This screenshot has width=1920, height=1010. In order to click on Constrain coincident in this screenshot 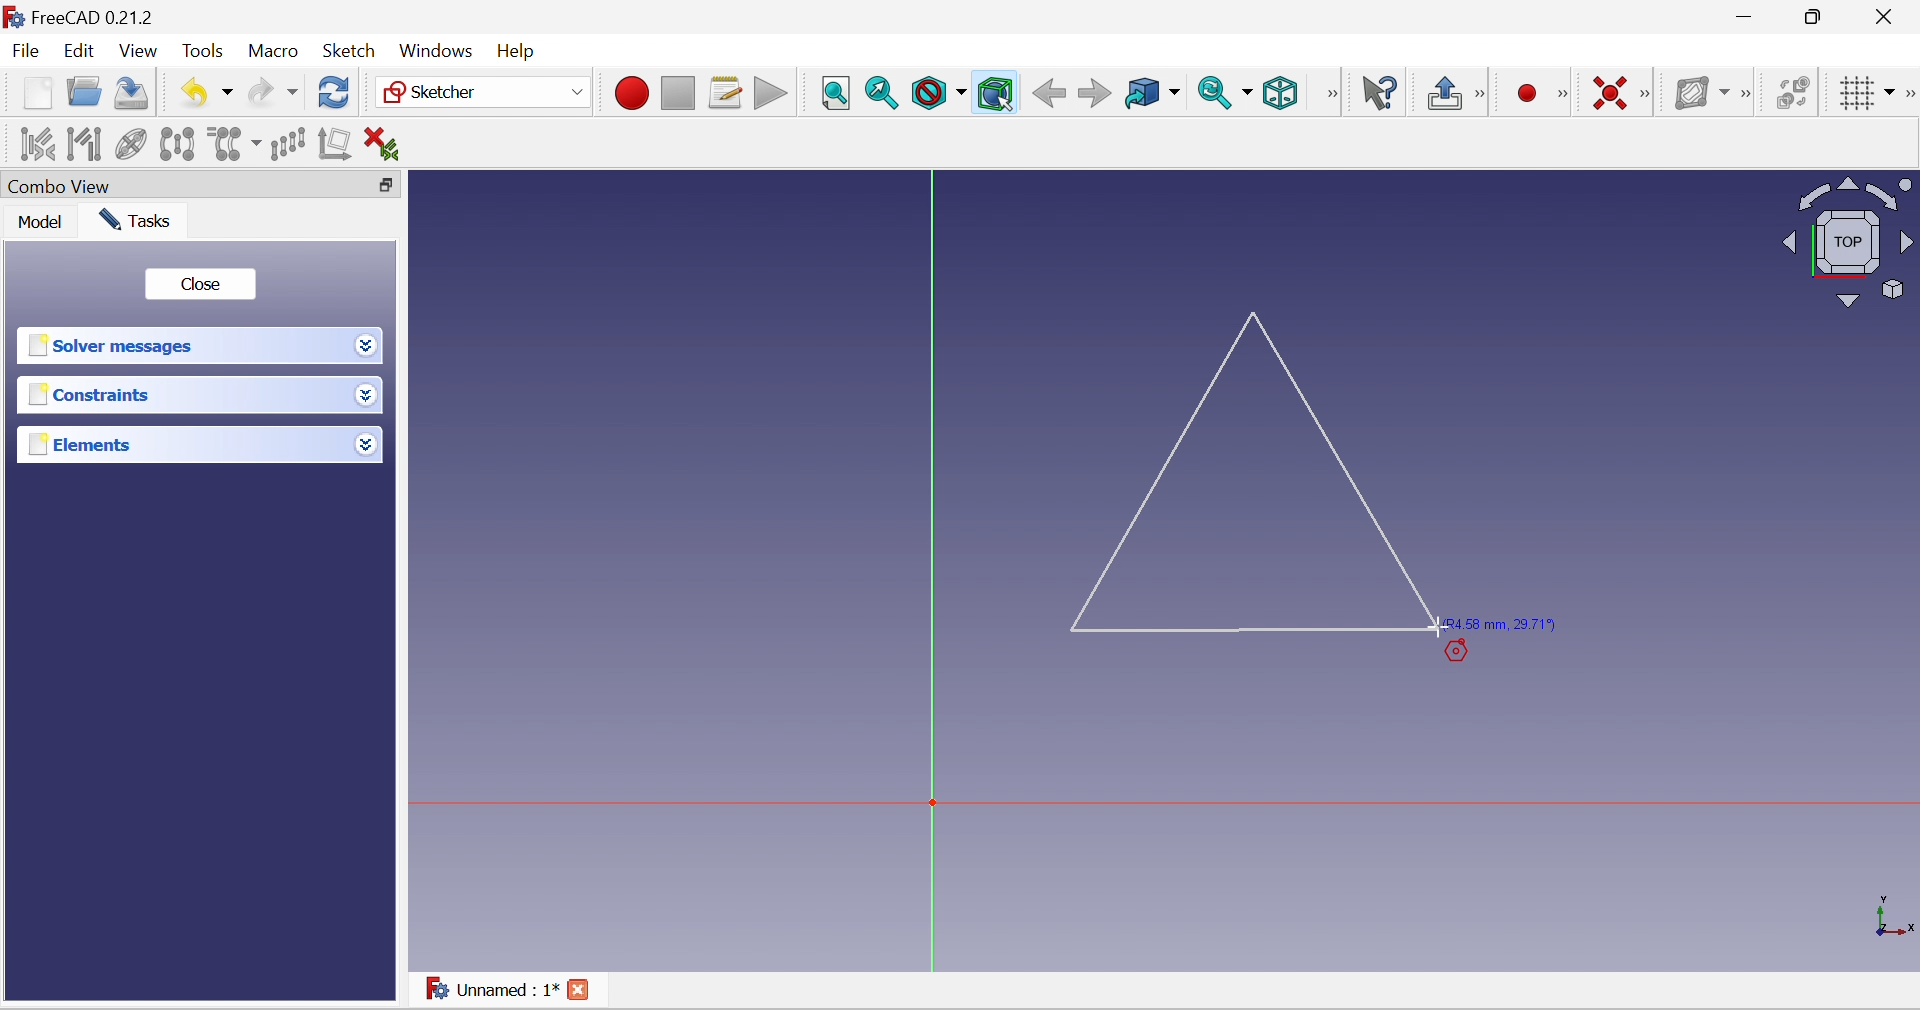, I will do `click(1611, 94)`.